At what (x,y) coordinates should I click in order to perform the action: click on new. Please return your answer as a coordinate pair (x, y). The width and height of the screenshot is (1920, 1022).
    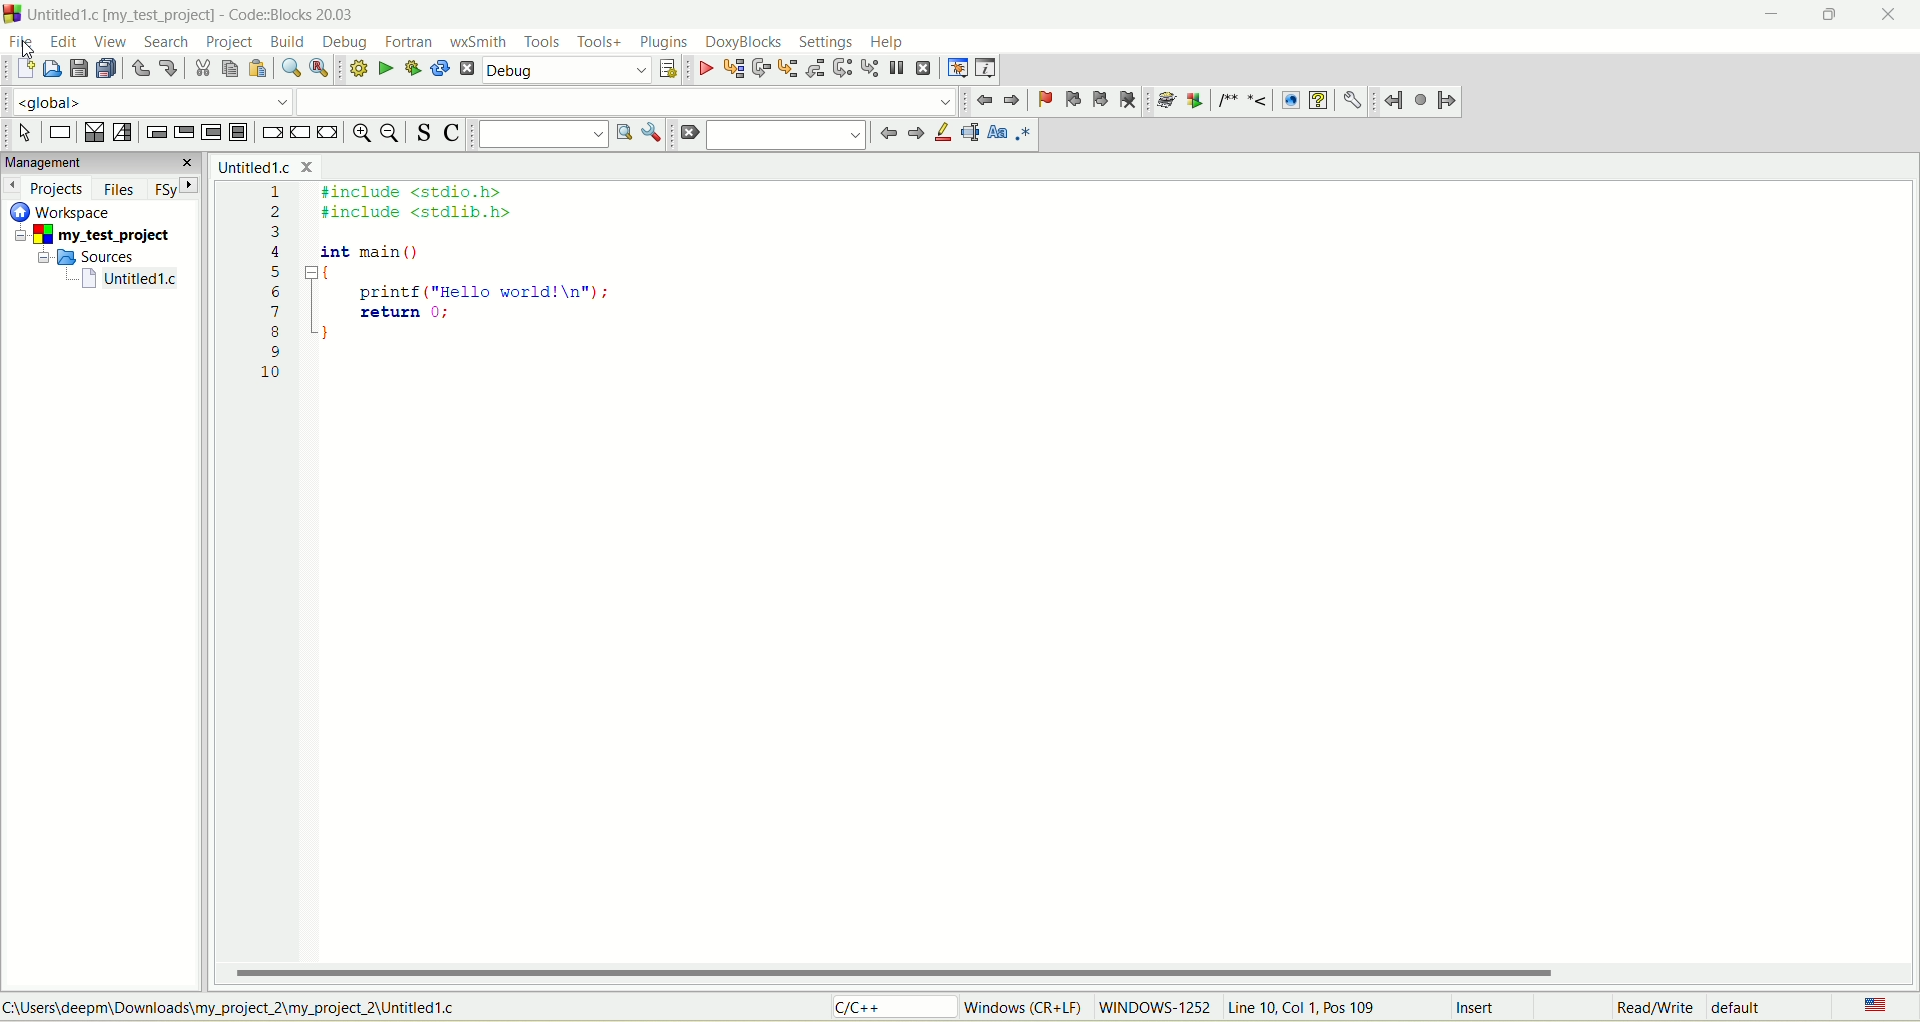
    Looking at the image, I should click on (23, 70).